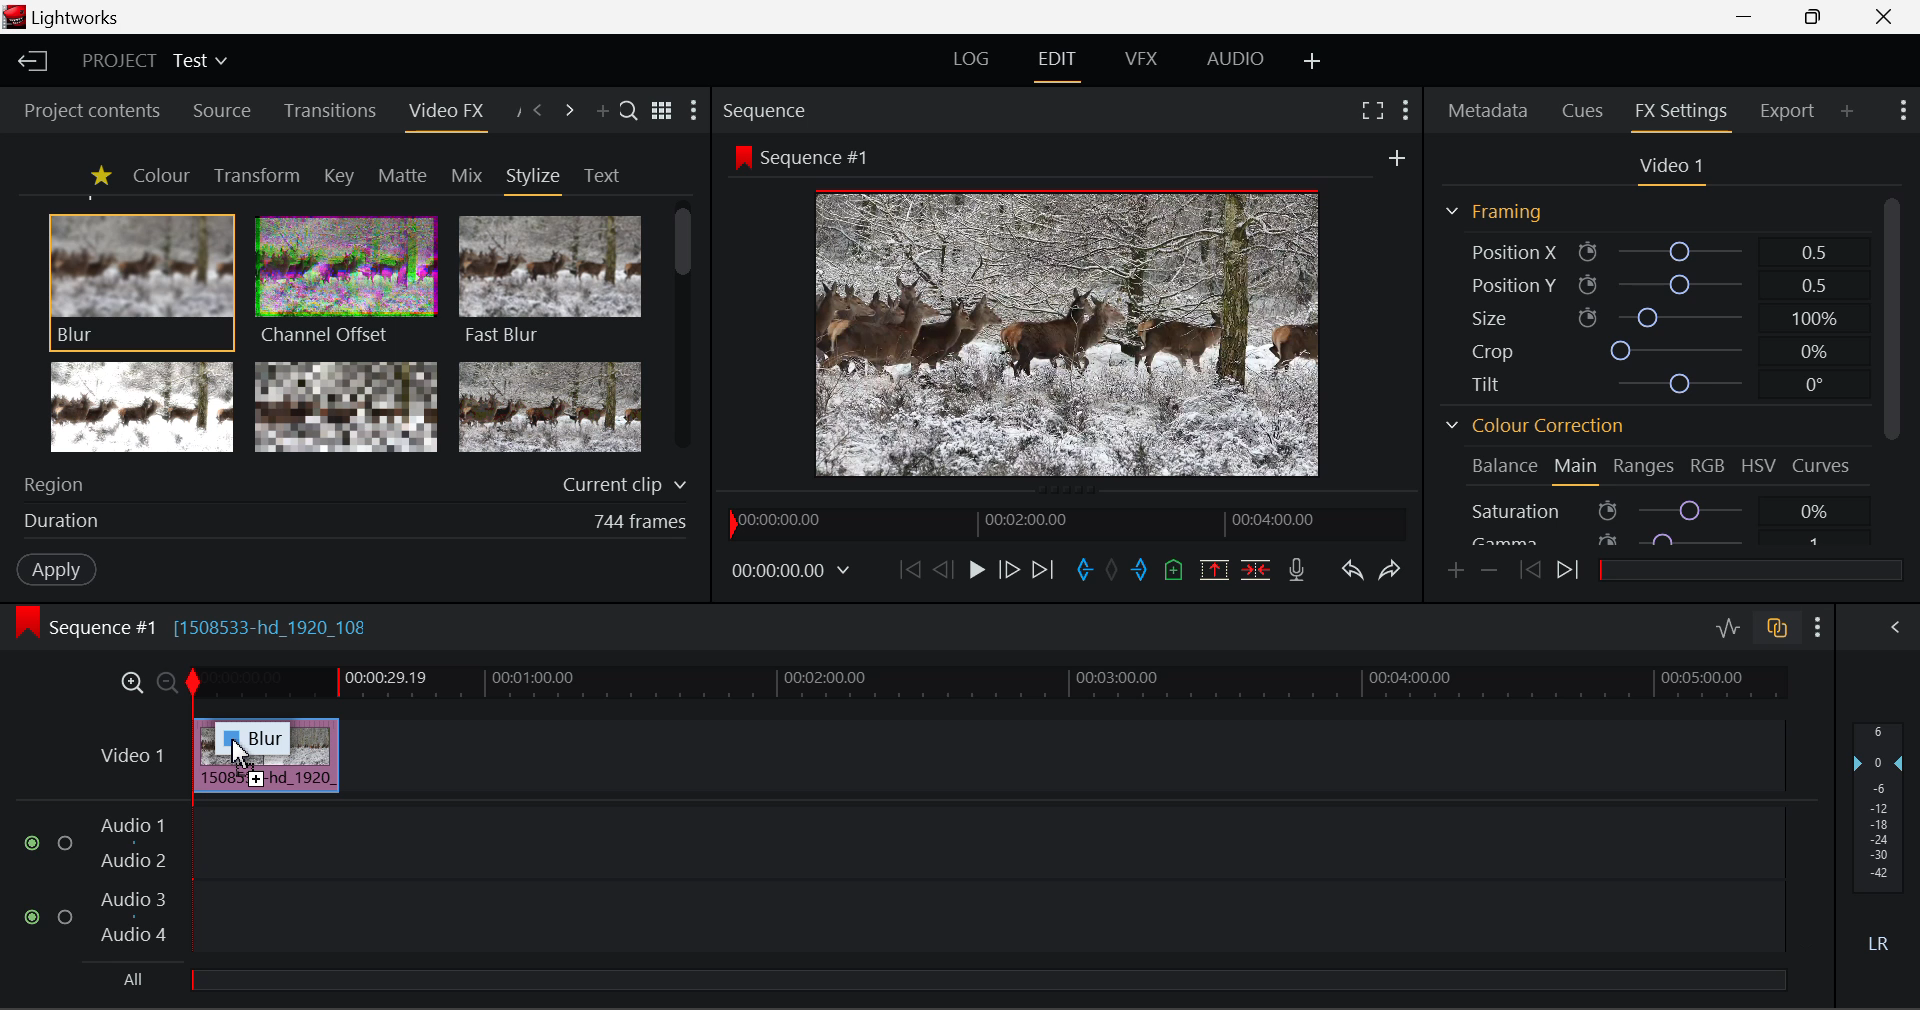 The image size is (1920, 1010). I want to click on Show Settings, so click(698, 111).